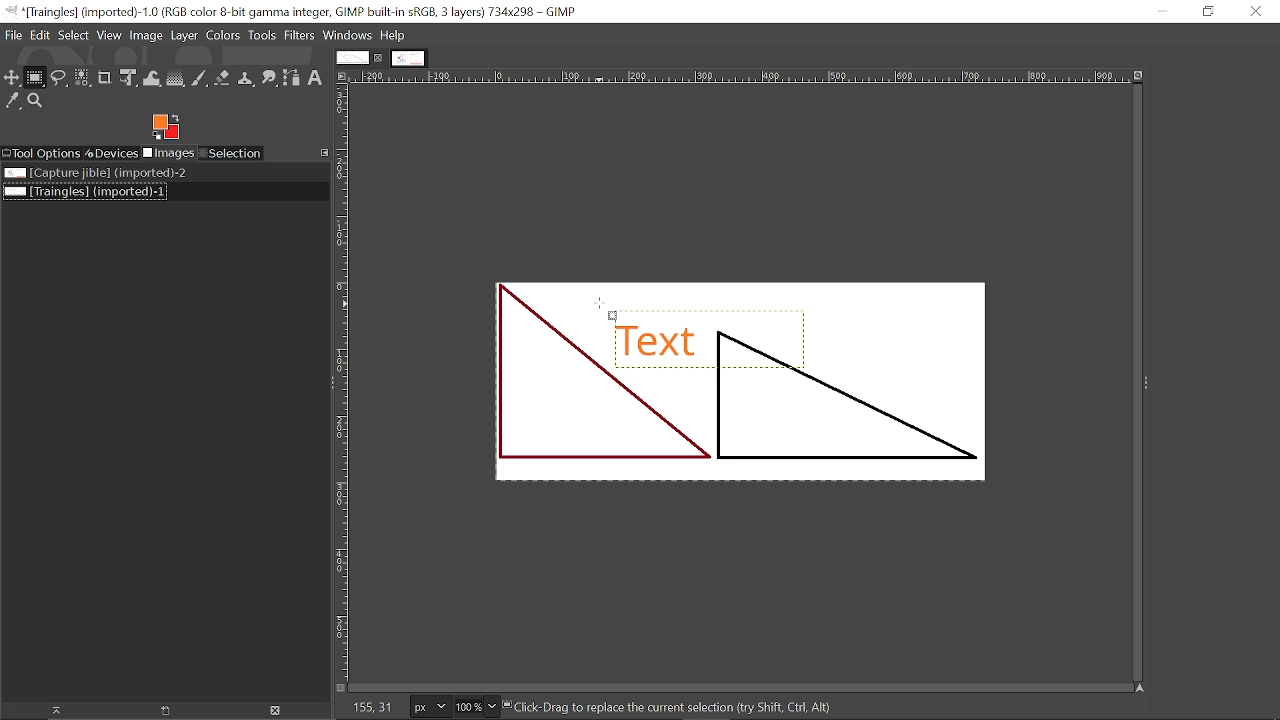 The height and width of the screenshot is (720, 1280). What do you see at coordinates (93, 174) in the screenshot?
I see `Image file titled "Capture jible"` at bounding box center [93, 174].